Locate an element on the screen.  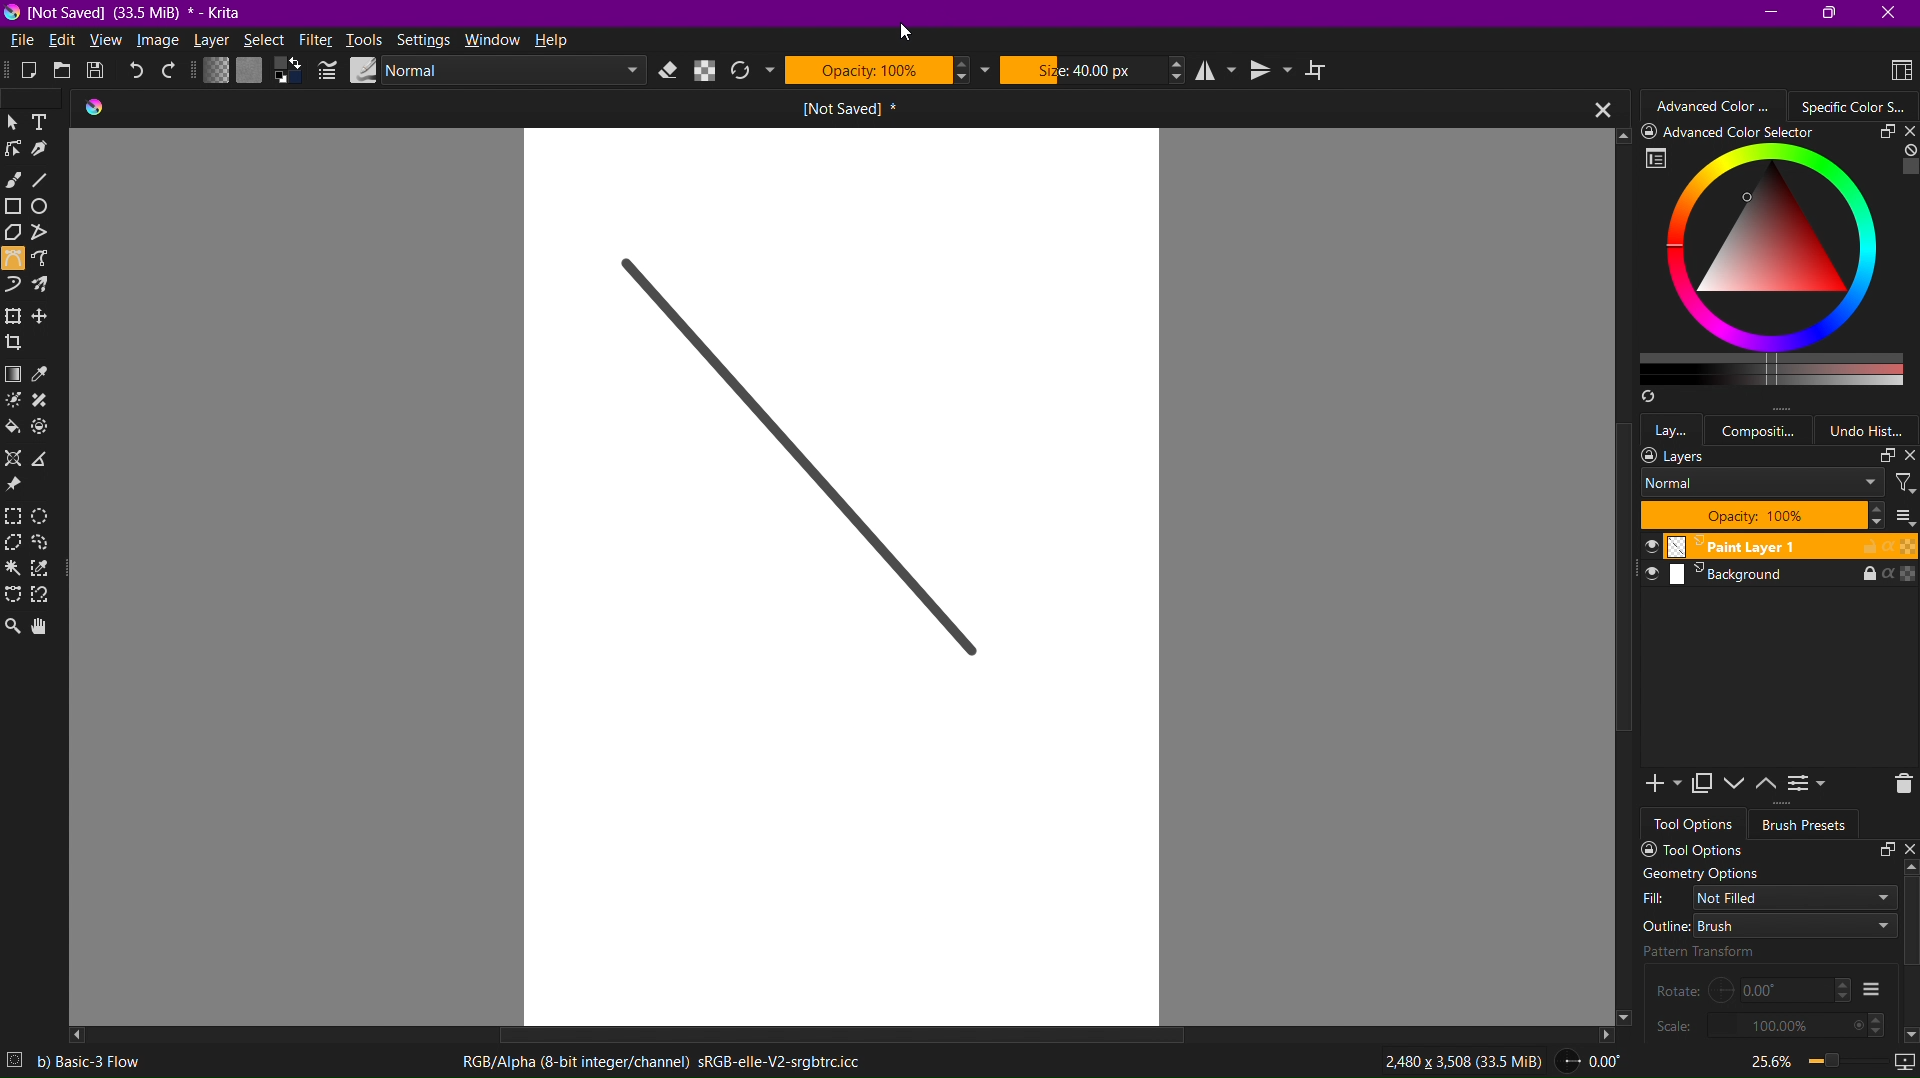
Duplicate Layer or Mask is located at coordinates (1705, 785).